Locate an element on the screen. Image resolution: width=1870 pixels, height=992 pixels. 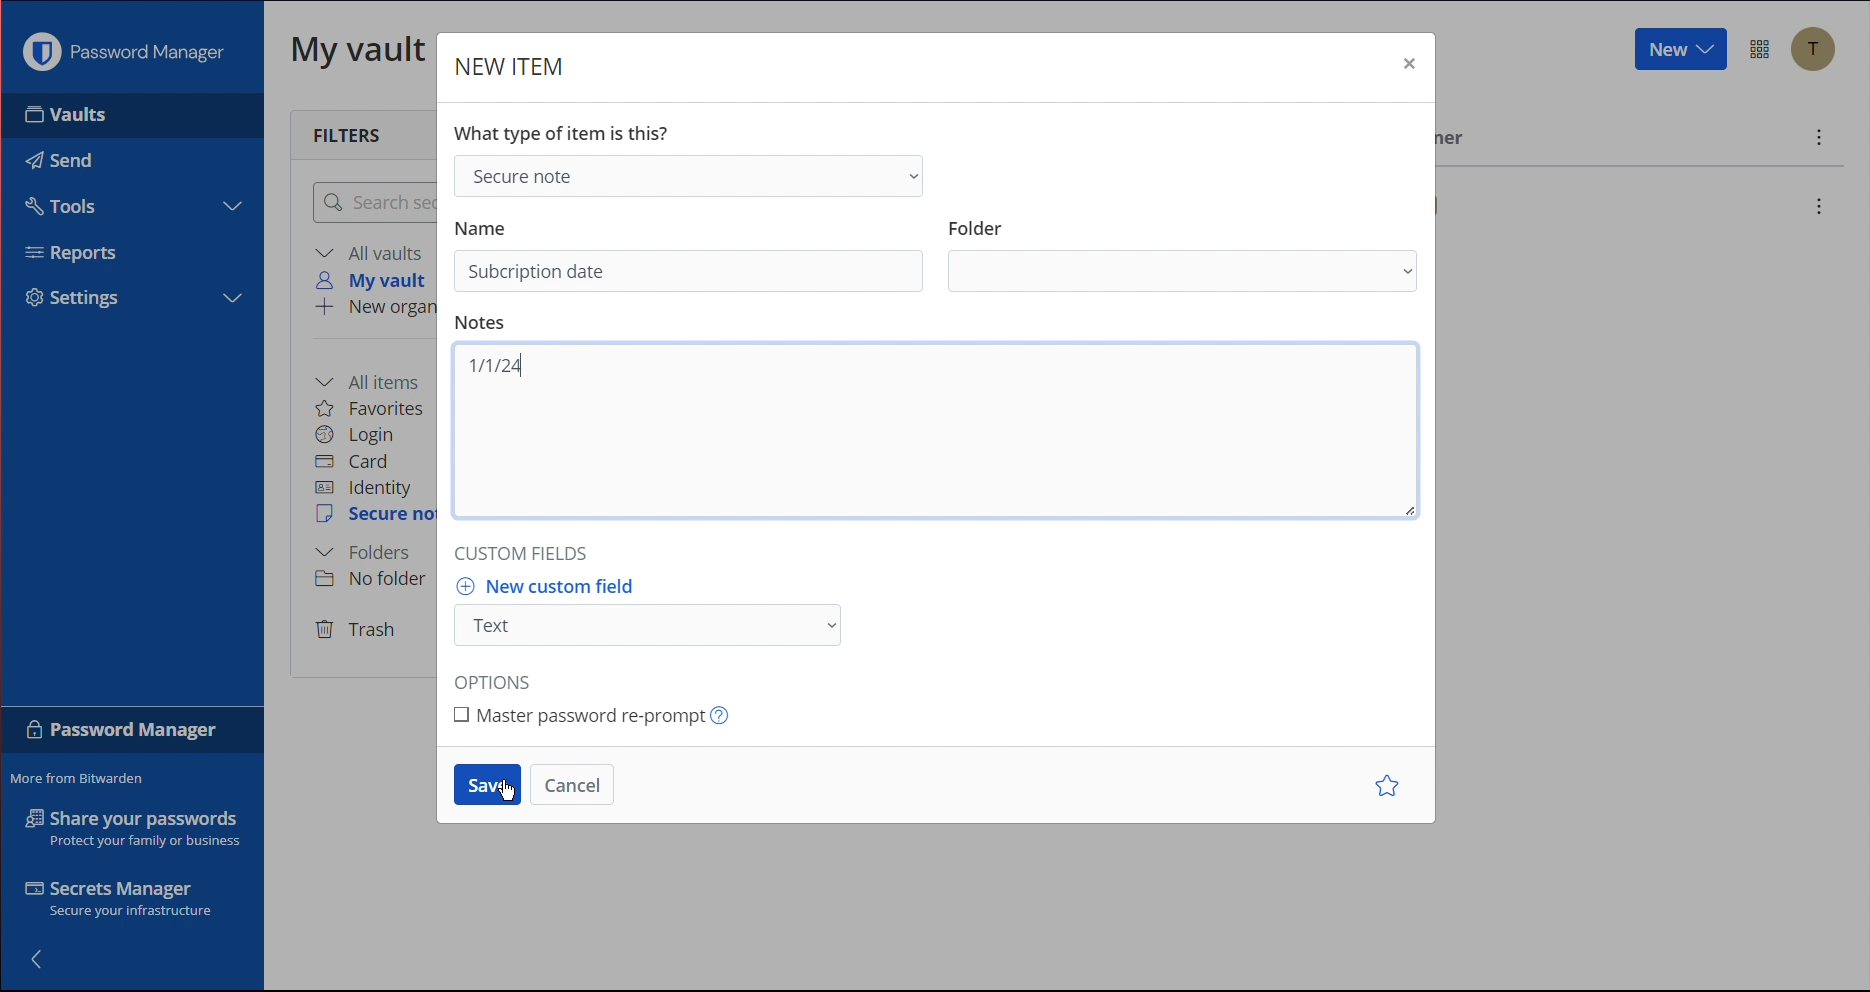
Secure Note is located at coordinates (376, 515).